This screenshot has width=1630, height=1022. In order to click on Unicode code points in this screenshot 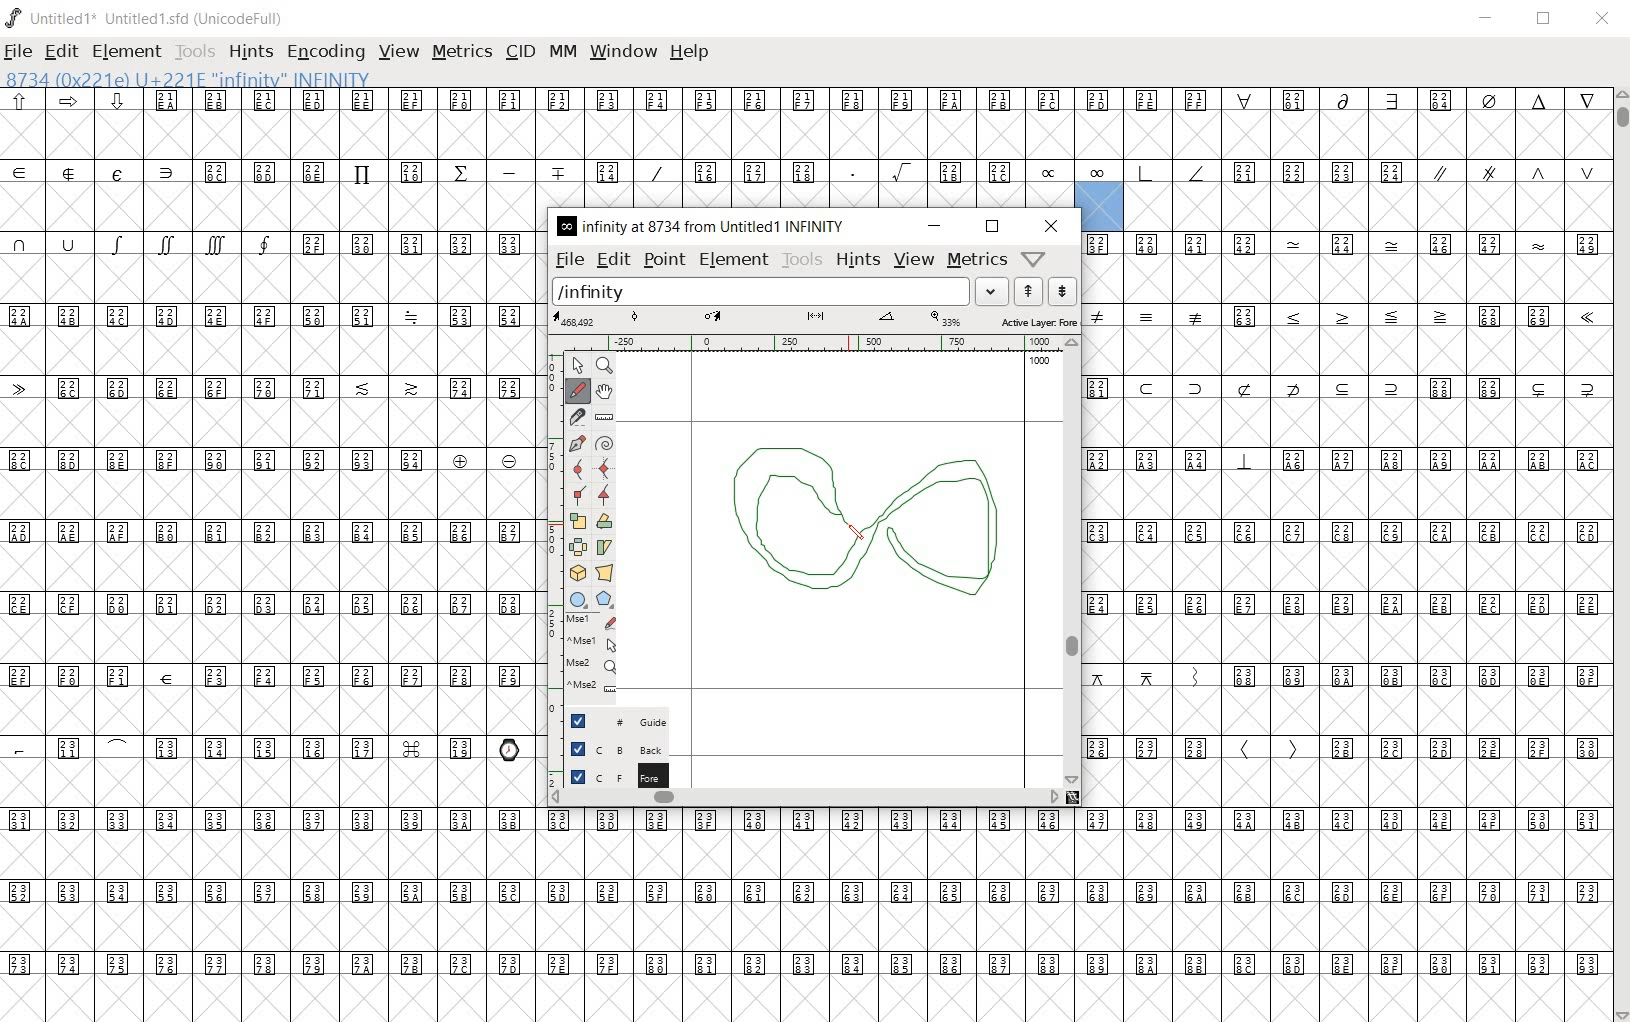, I will do `click(871, 100)`.